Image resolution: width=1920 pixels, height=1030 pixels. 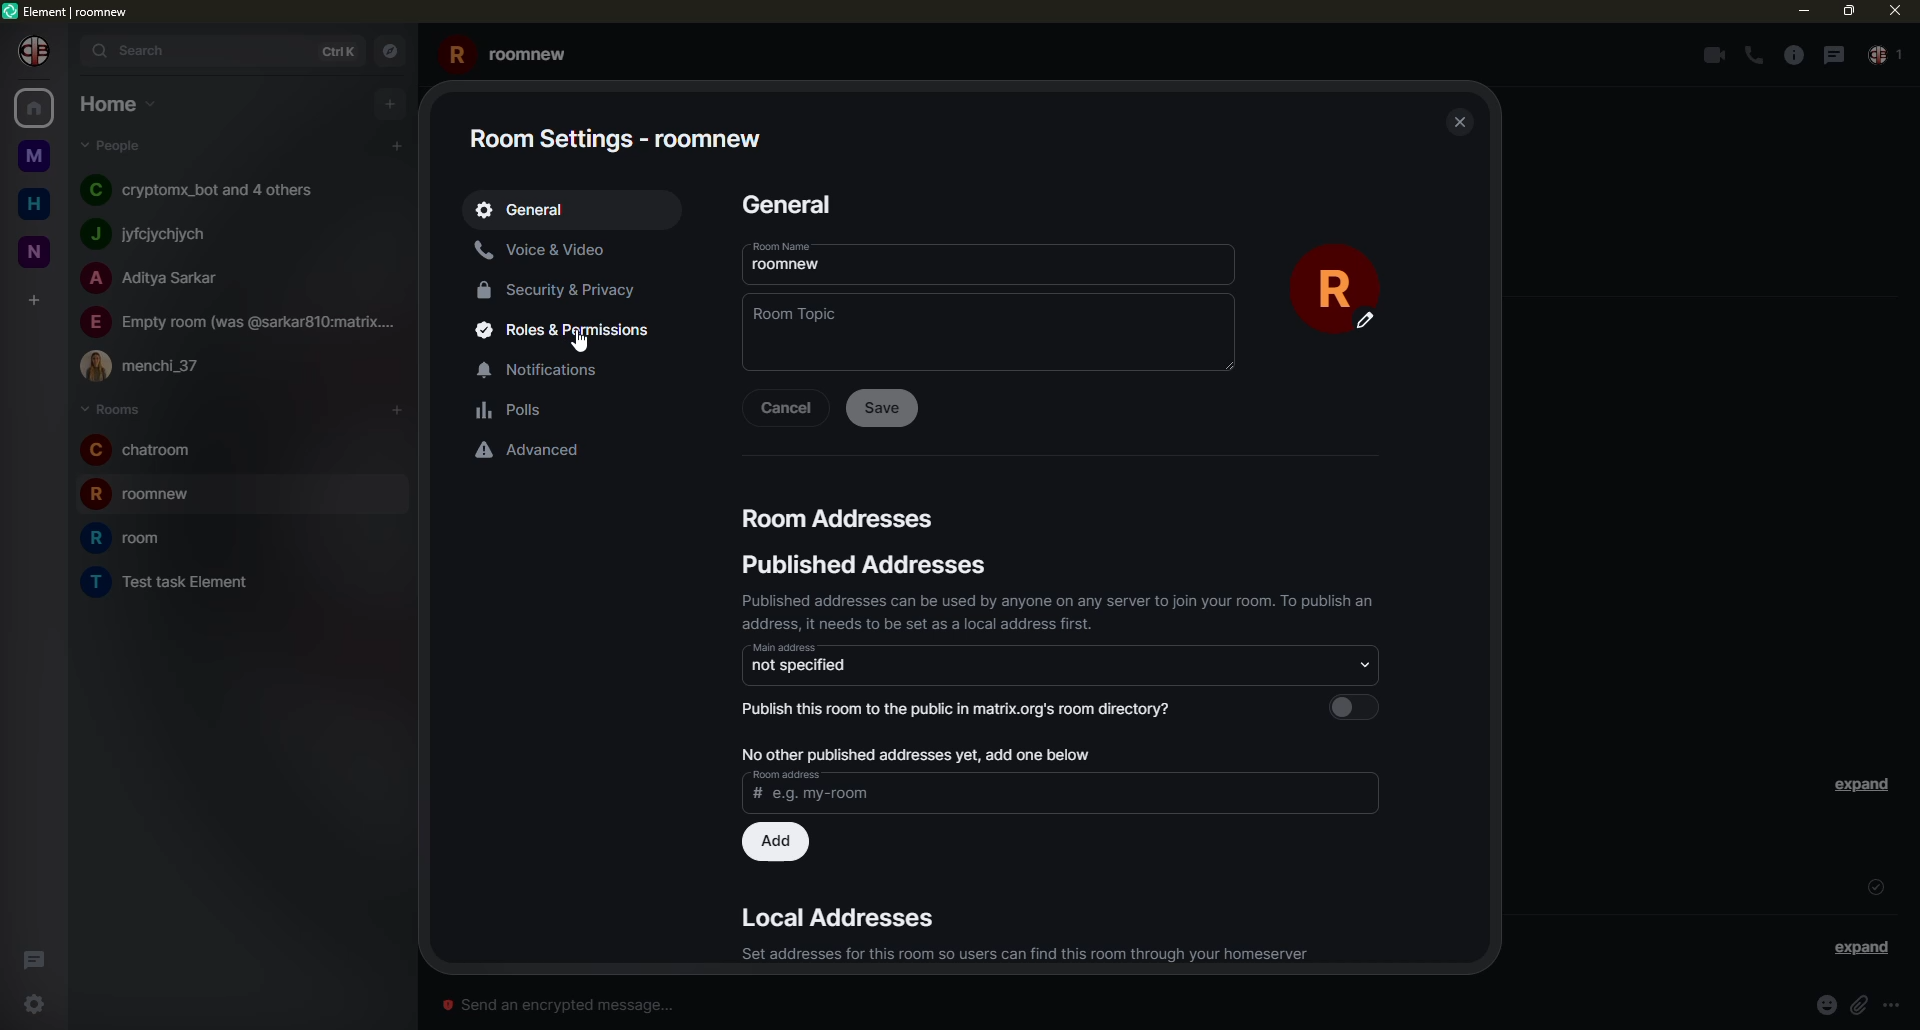 I want to click on info, so click(x=1900, y=1005).